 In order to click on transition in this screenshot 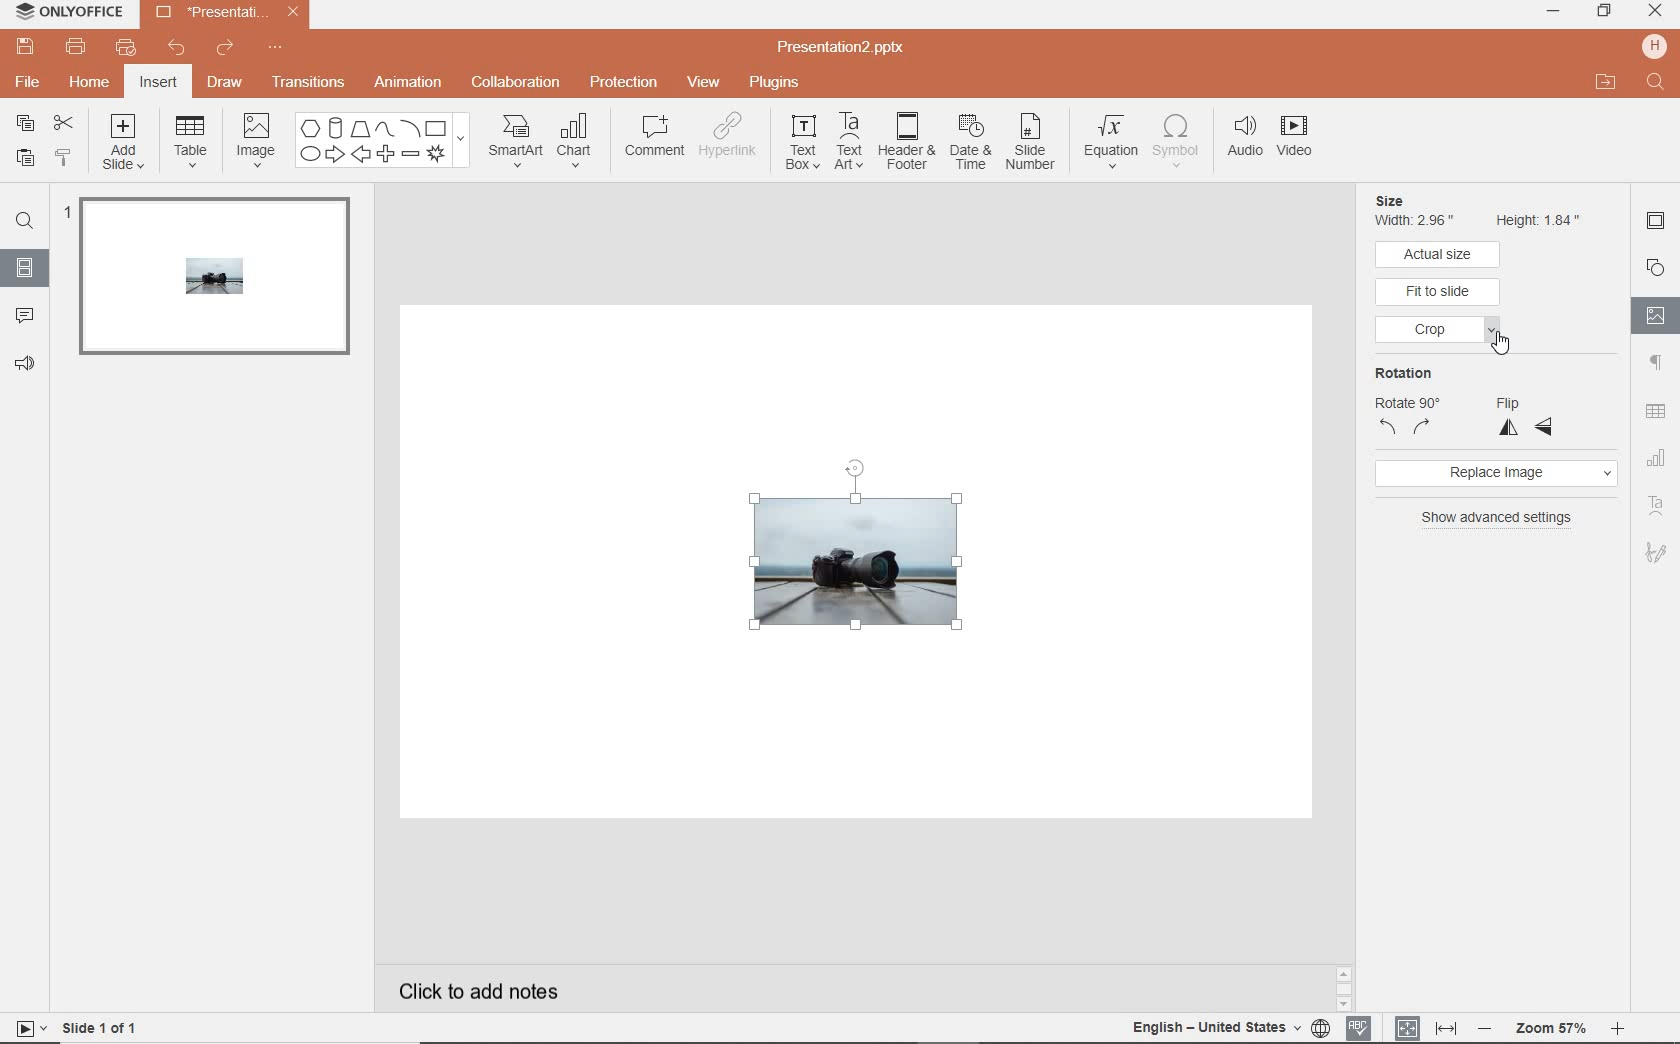, I will do `click(308, 82)`.